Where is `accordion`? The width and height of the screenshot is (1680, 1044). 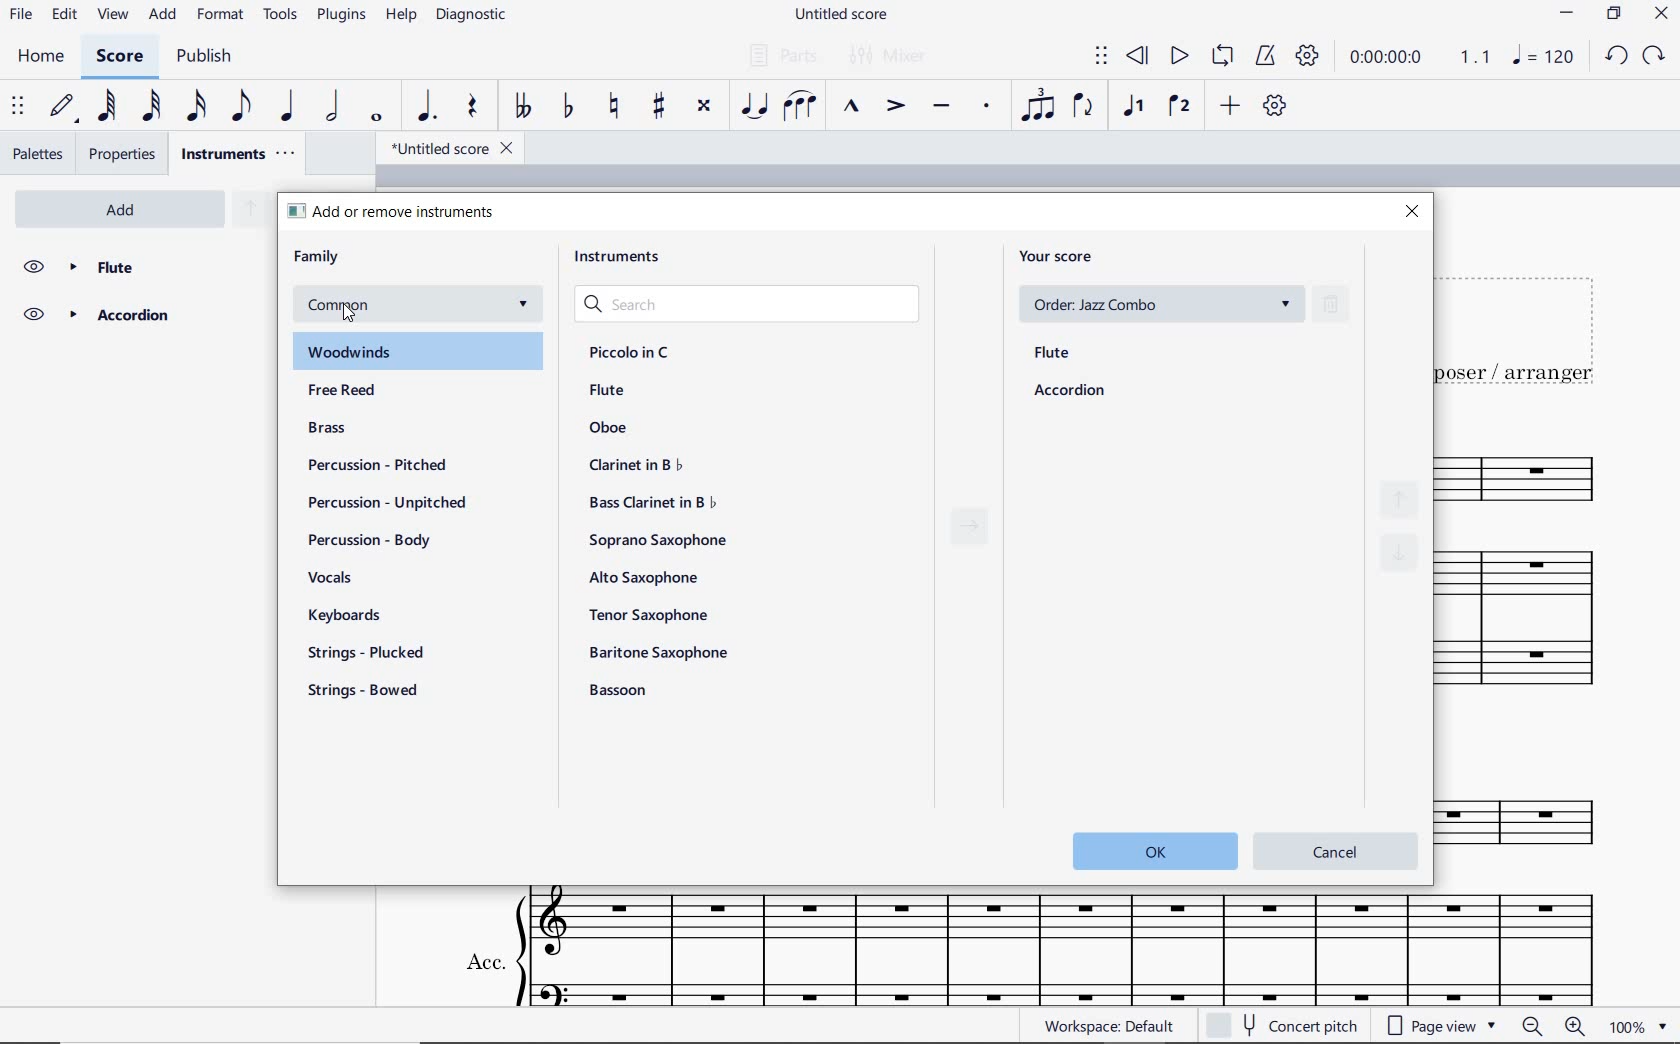 accordion is located at coordinates (1070, 392).